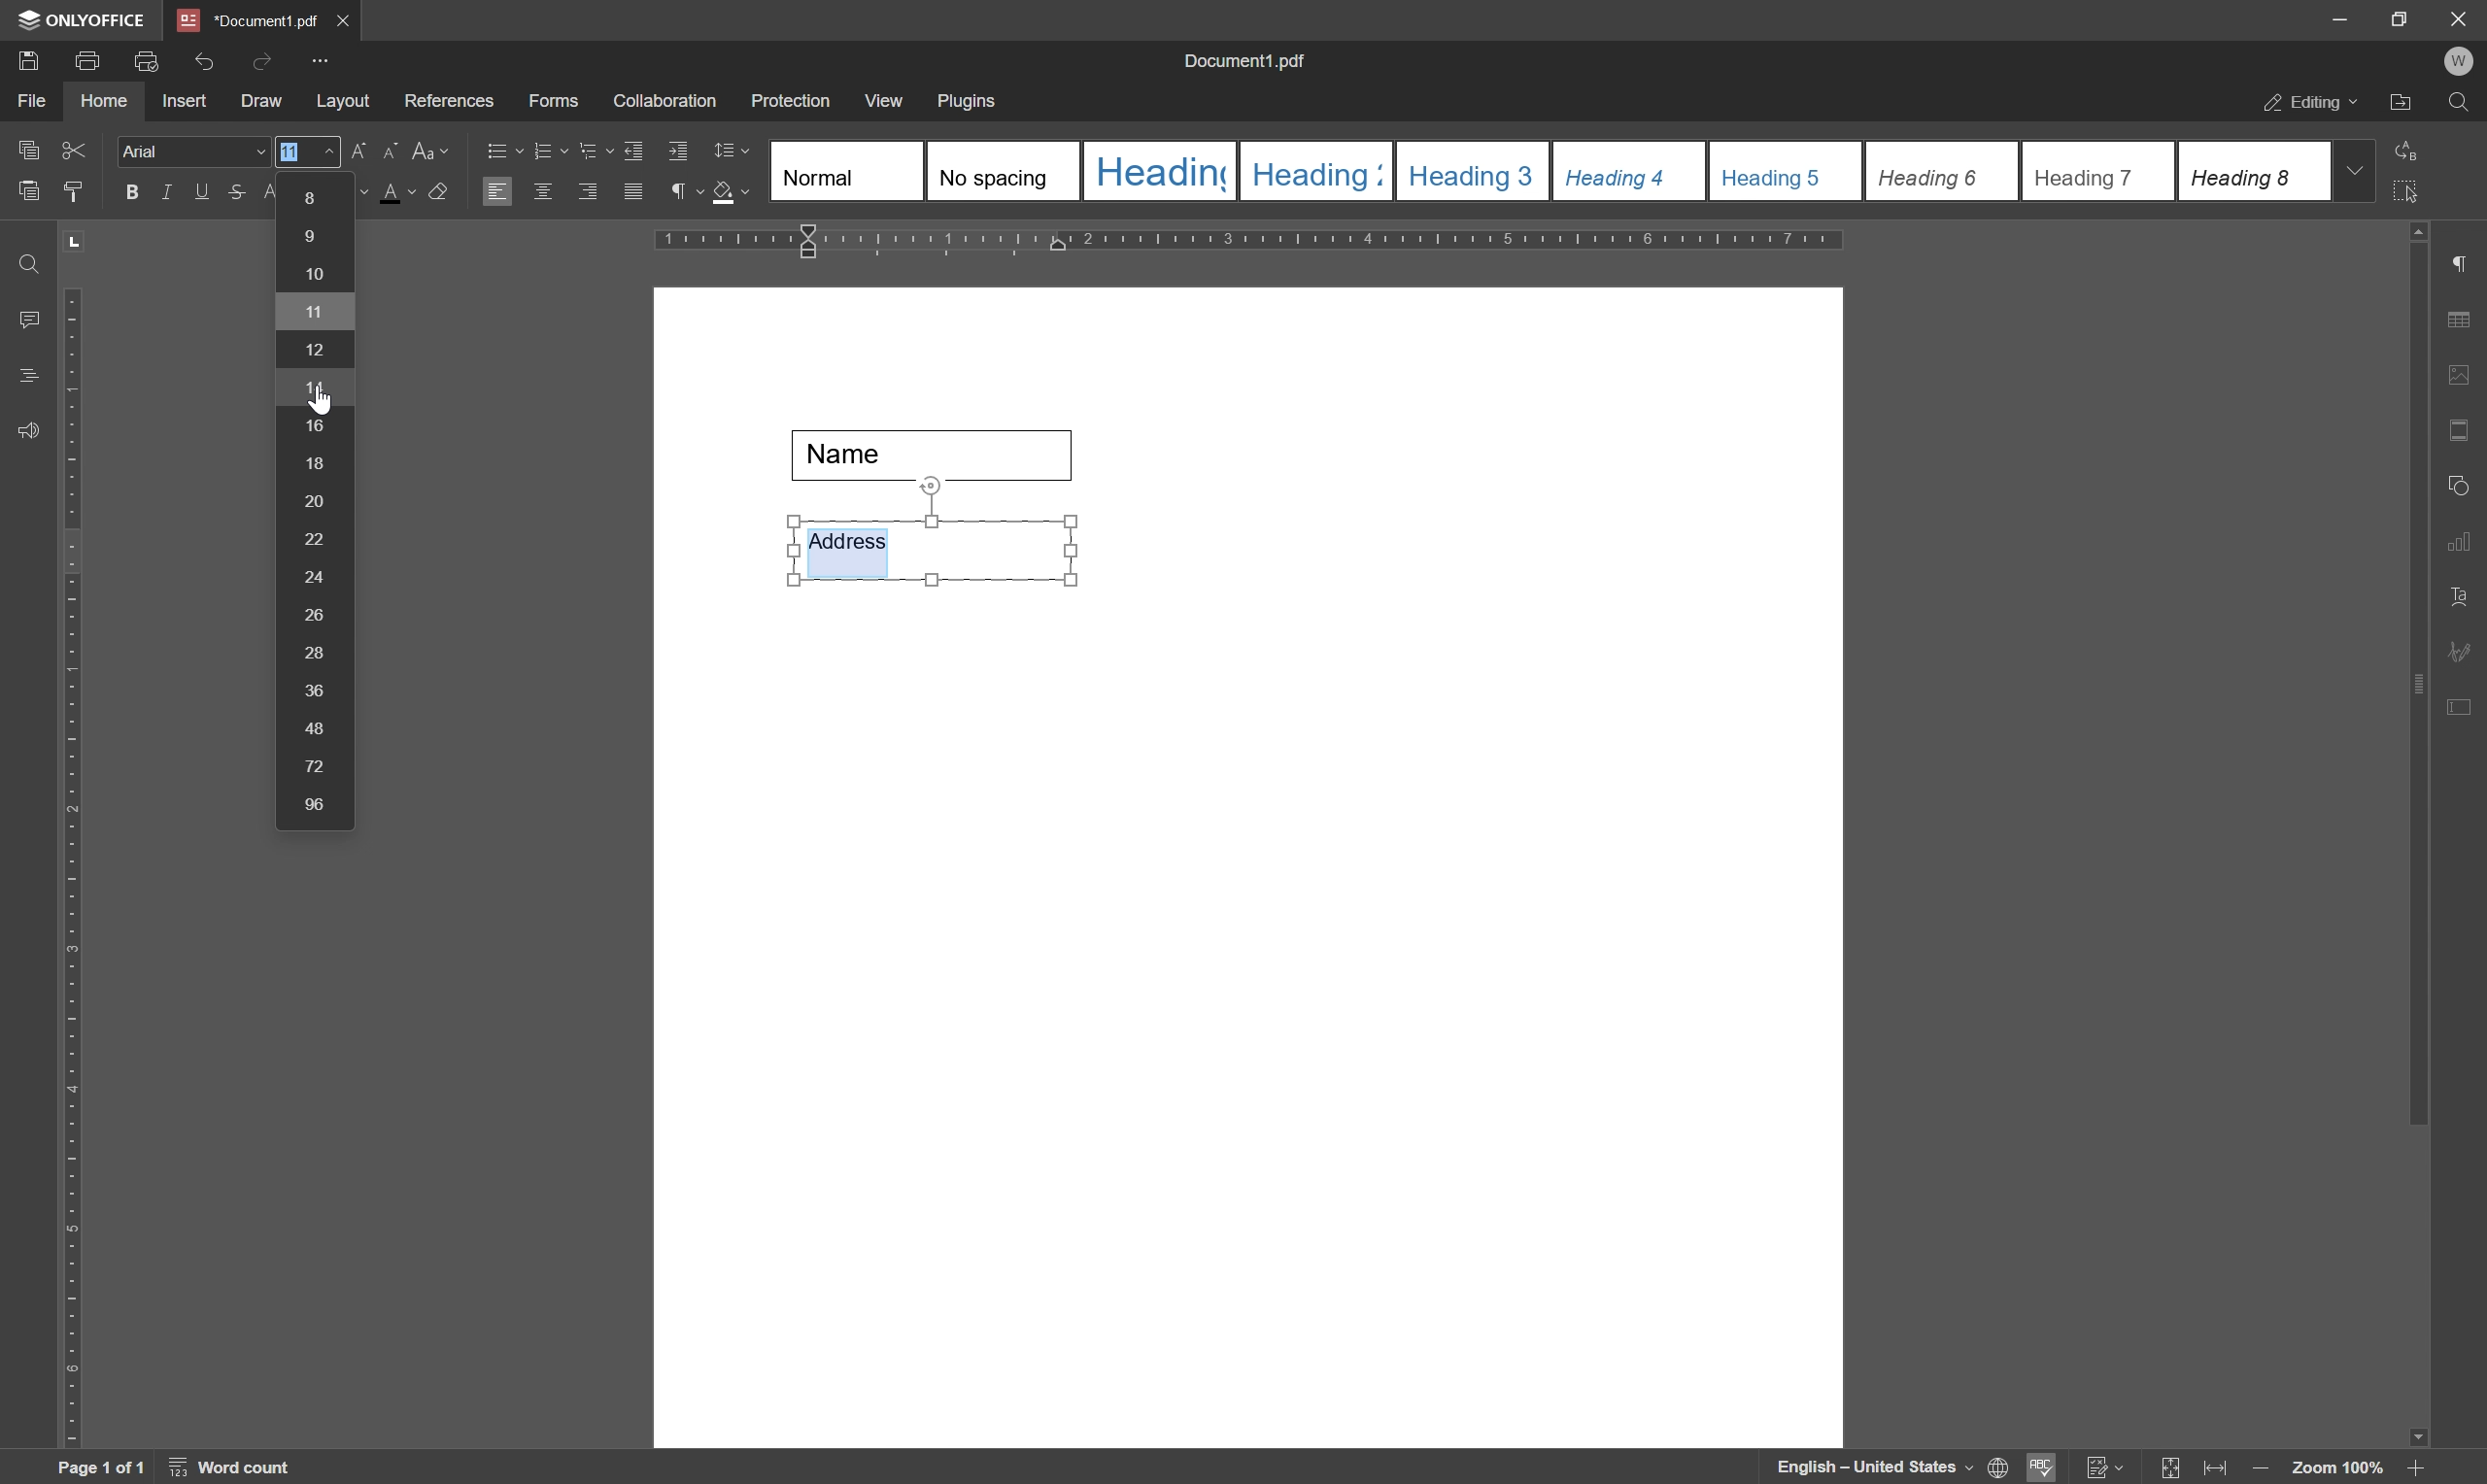  What do you see at coordinates (594, 151) in the screenshot?
I see `multilevel list` at bounding box center [594, 151].